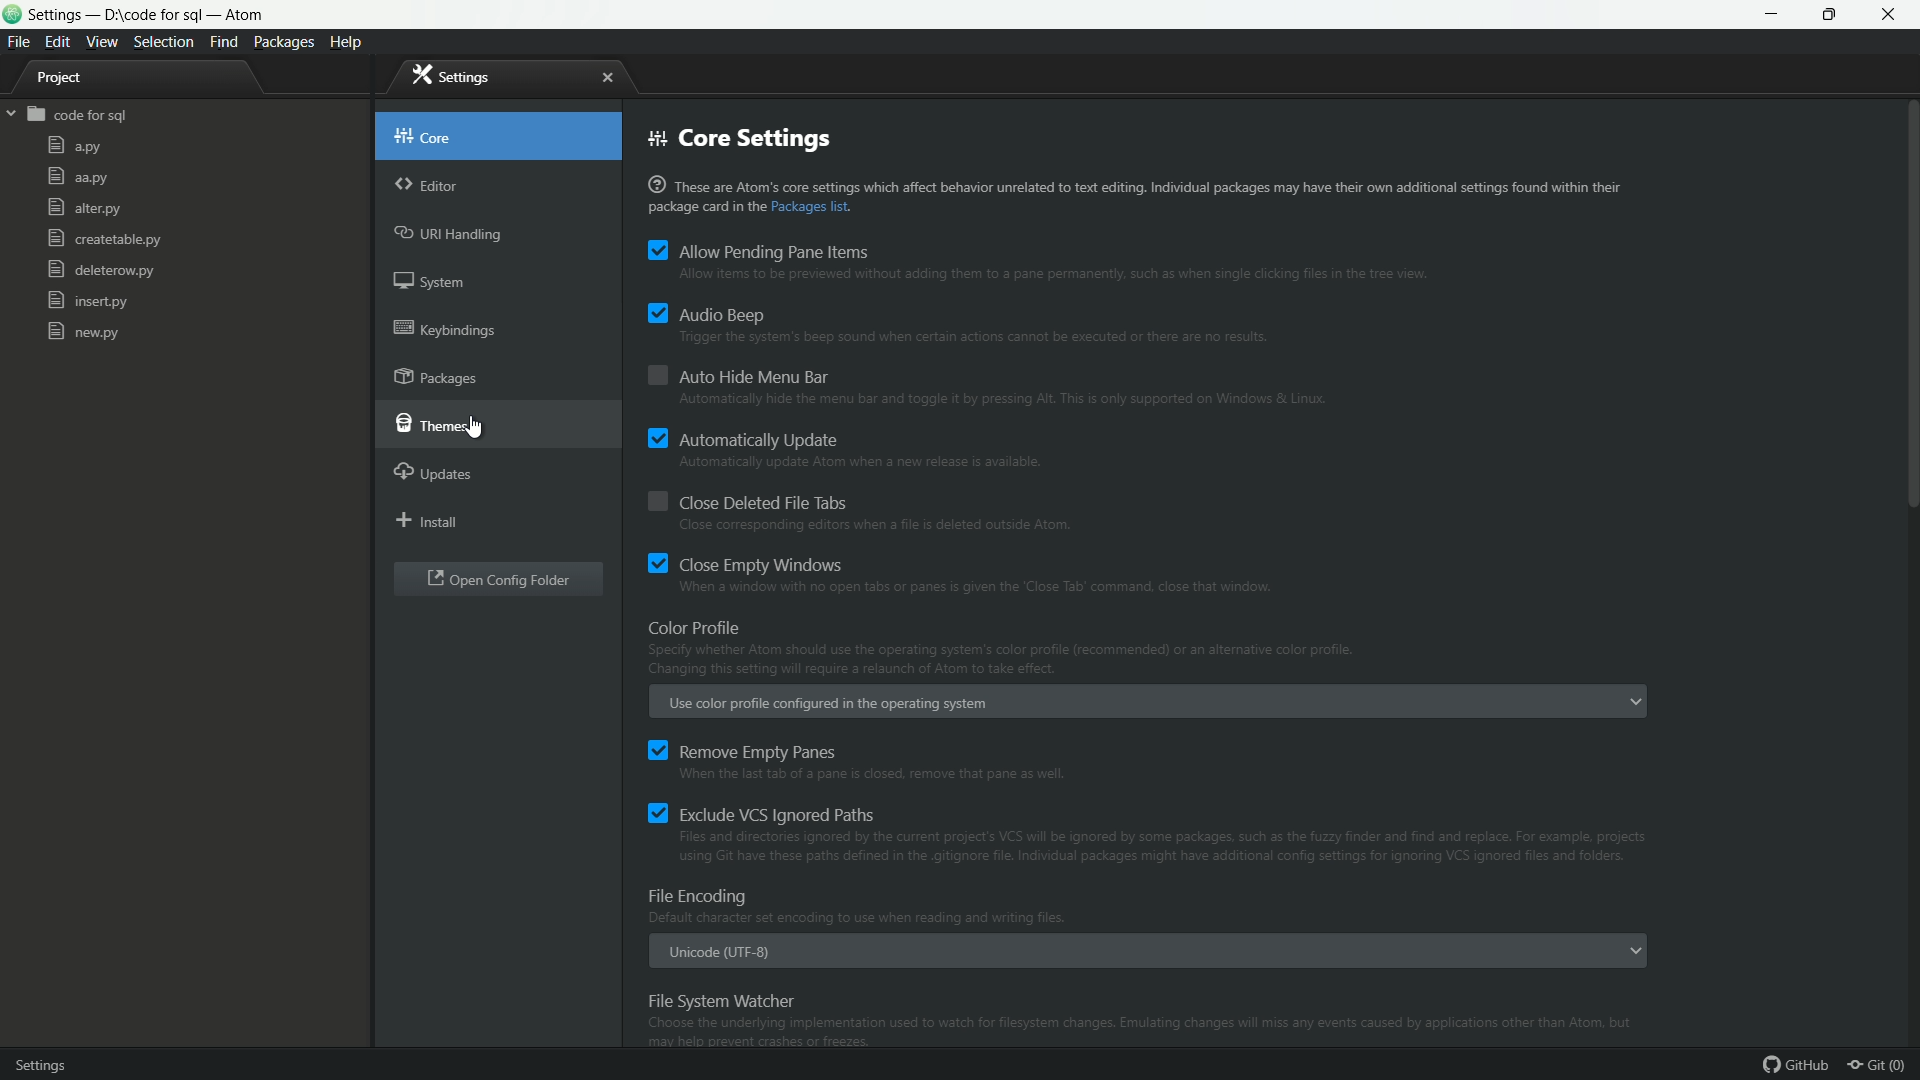 The width and height of the screenshot is (1920, 1080). I want to click on project tree, so click(70, 80).